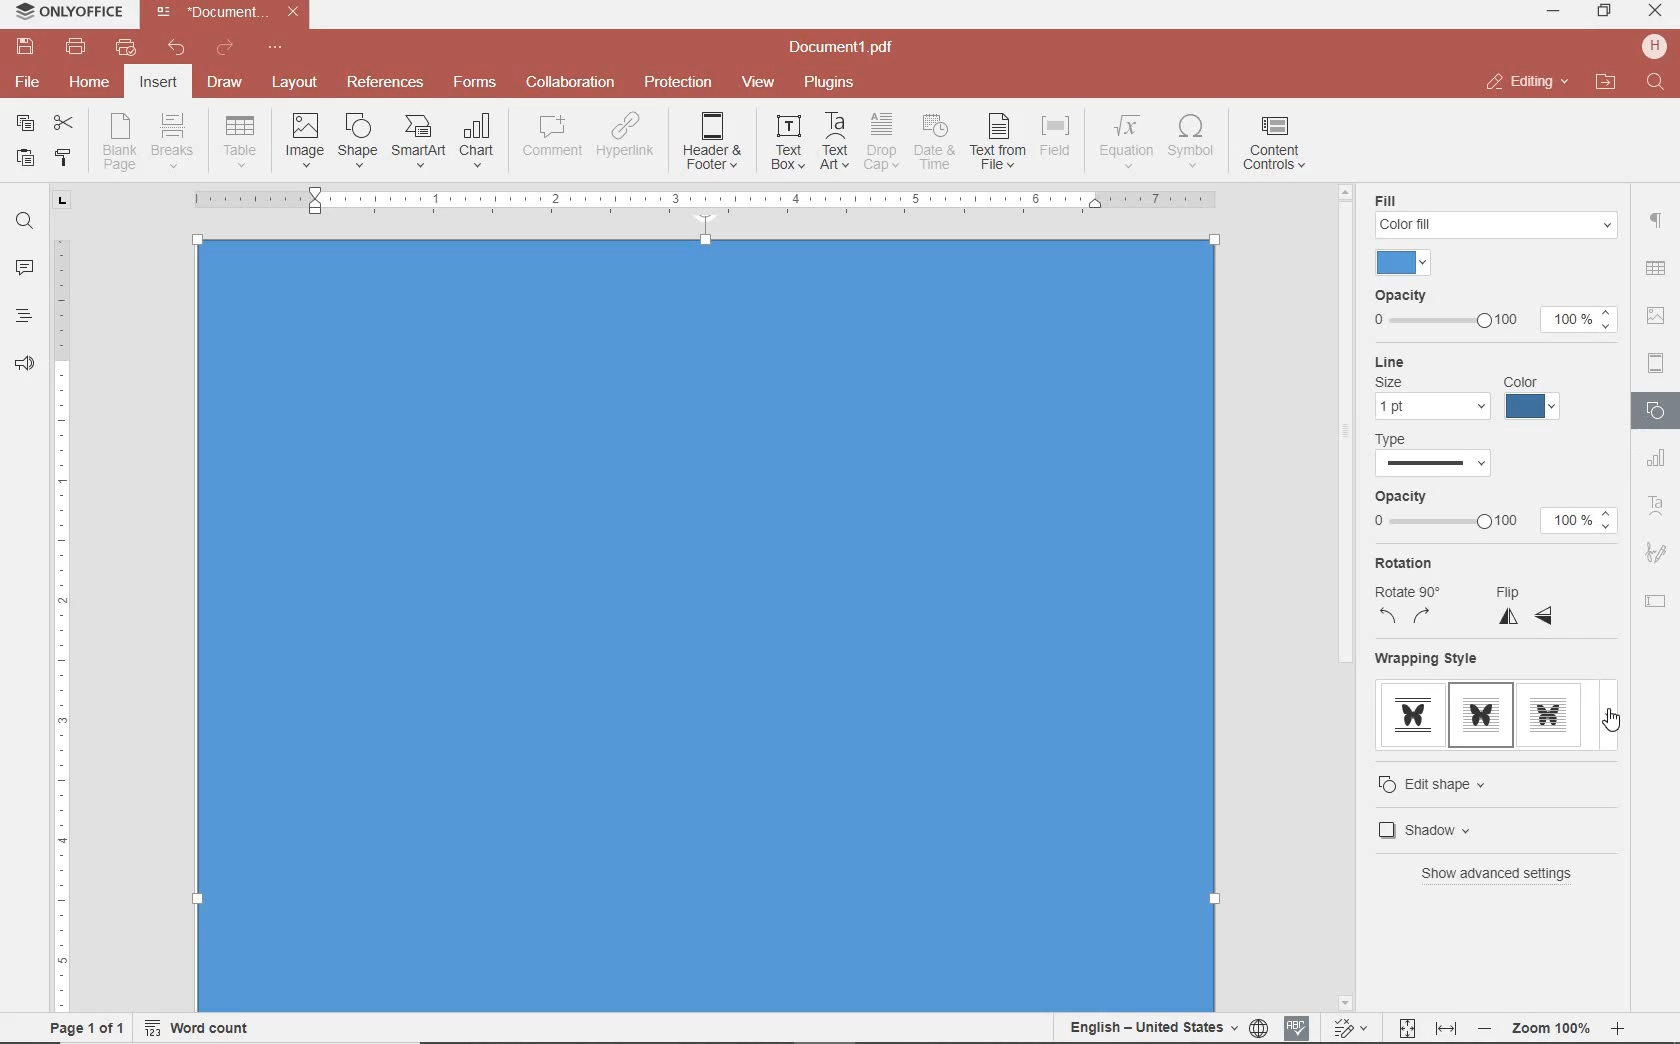 This screenshot has width=1680, height=1044. I want to click on file name, so click(232, 12).